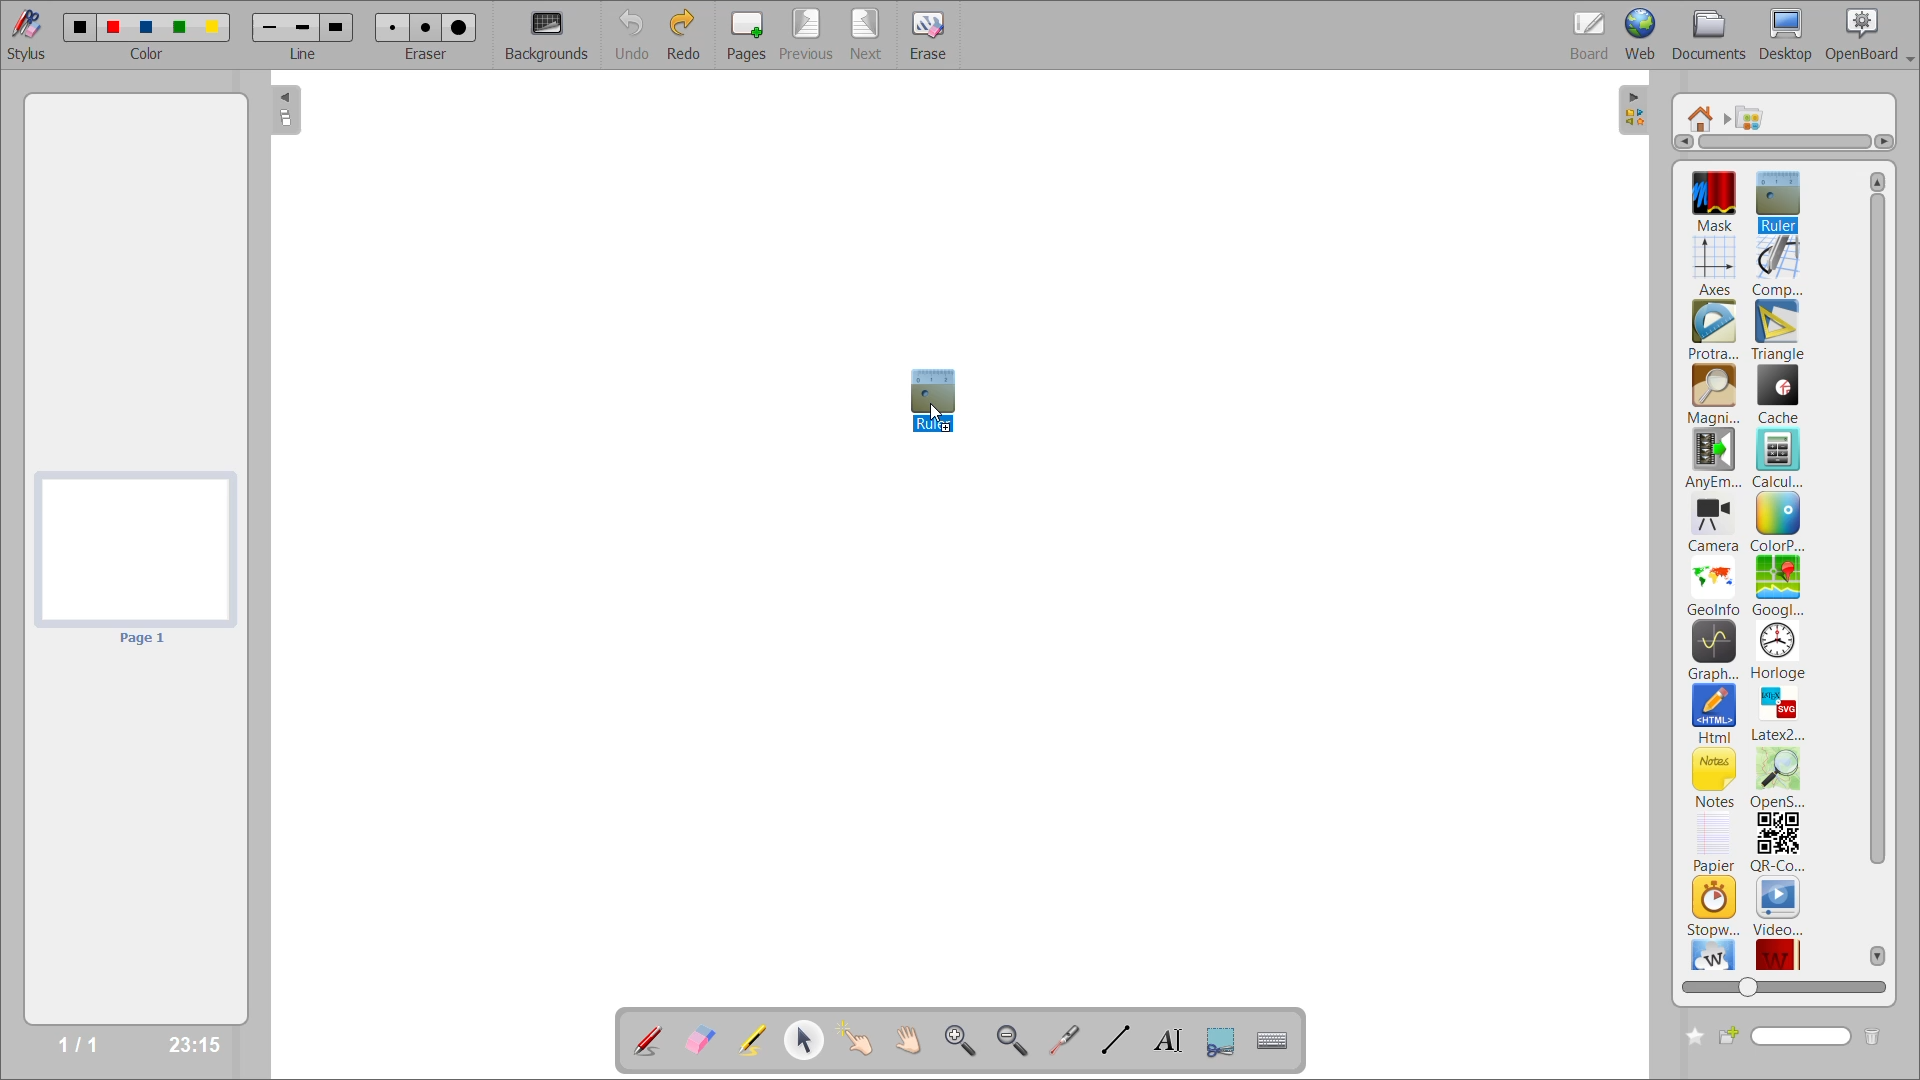  What do you see at coordinates (1718, 263) in the screenshot?
I see `axes` at bounding box center [1718, 263].